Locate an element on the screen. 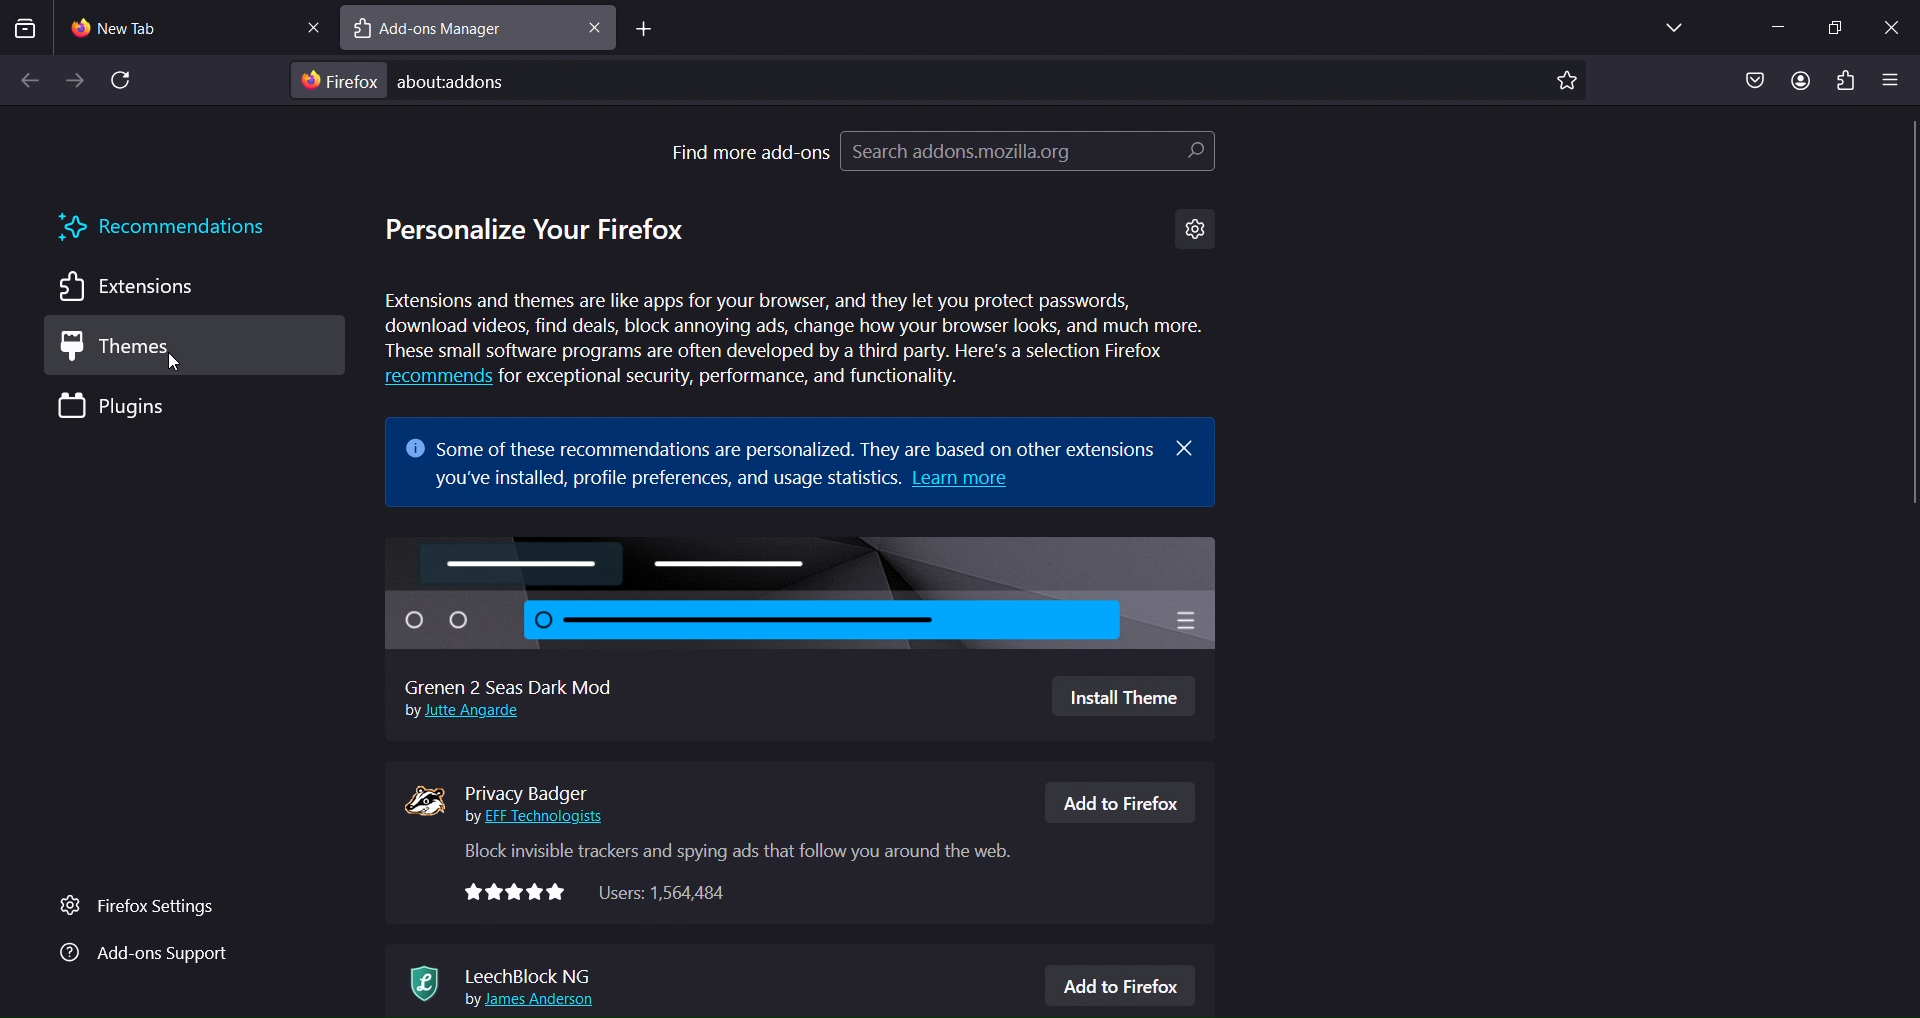 This screenshot has width=1920, height=1018. new tab is located at coordinates (643, 31).